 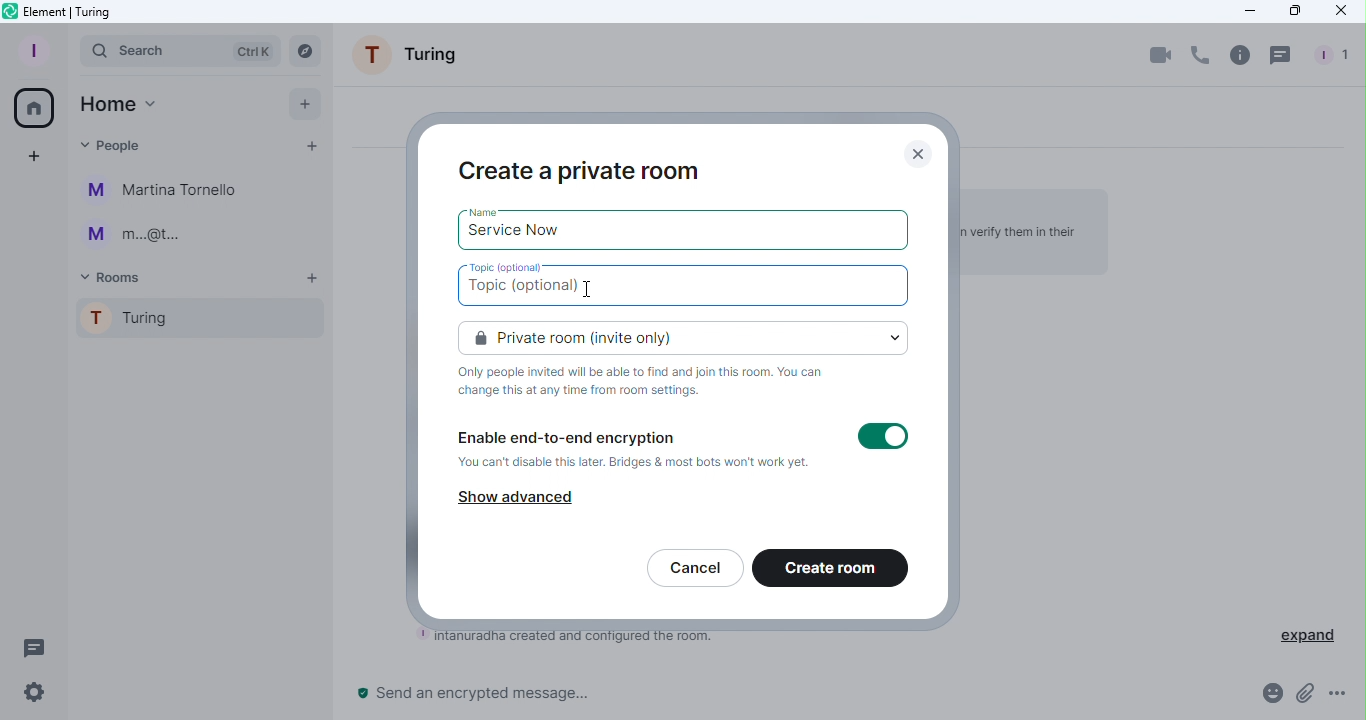 I want to click on Room name, so click(x=413, y=59).